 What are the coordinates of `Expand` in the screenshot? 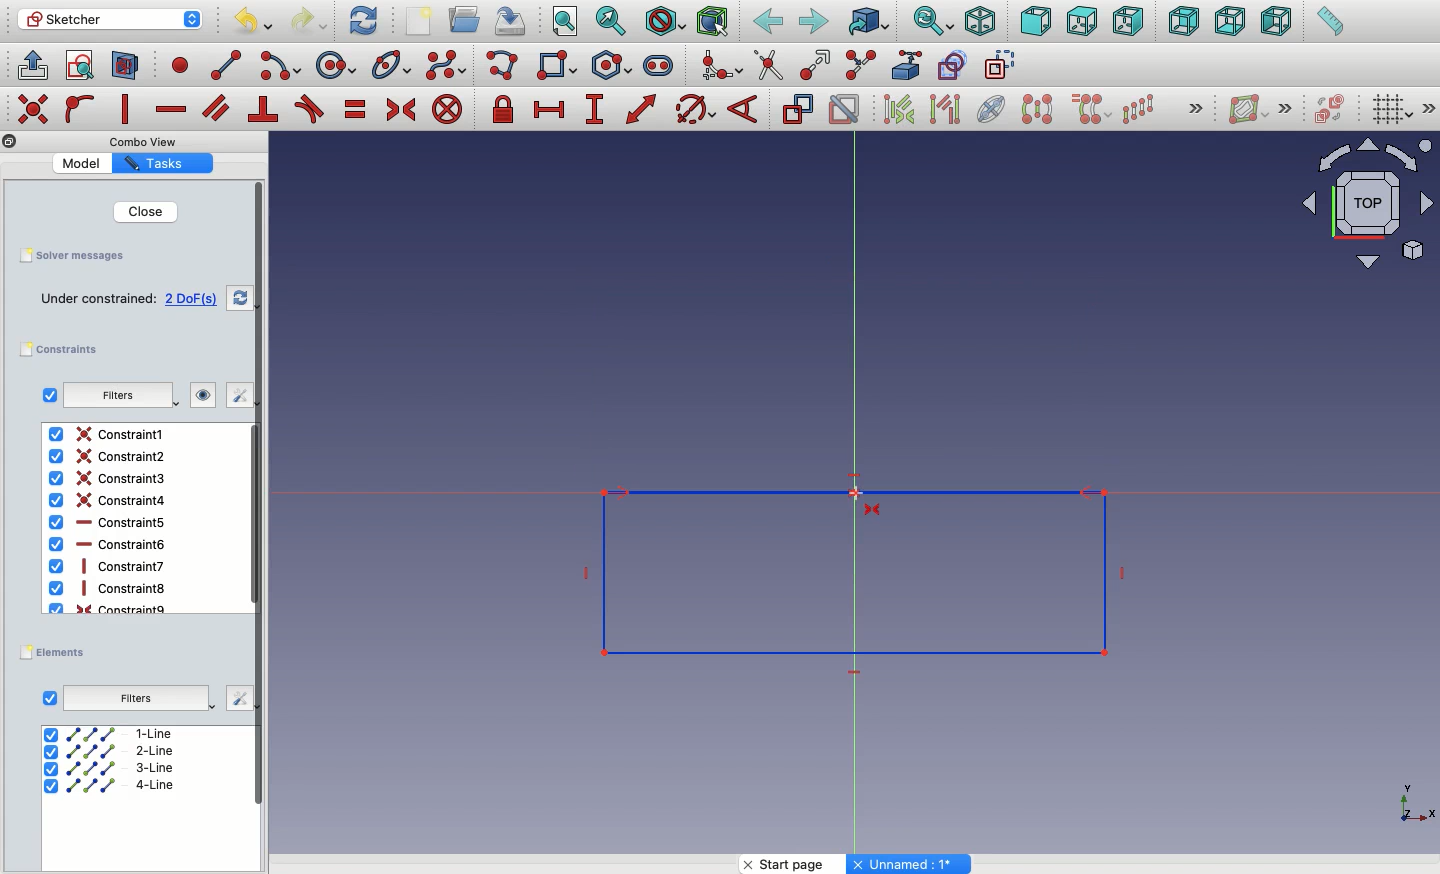 It's located at (1430, 108).